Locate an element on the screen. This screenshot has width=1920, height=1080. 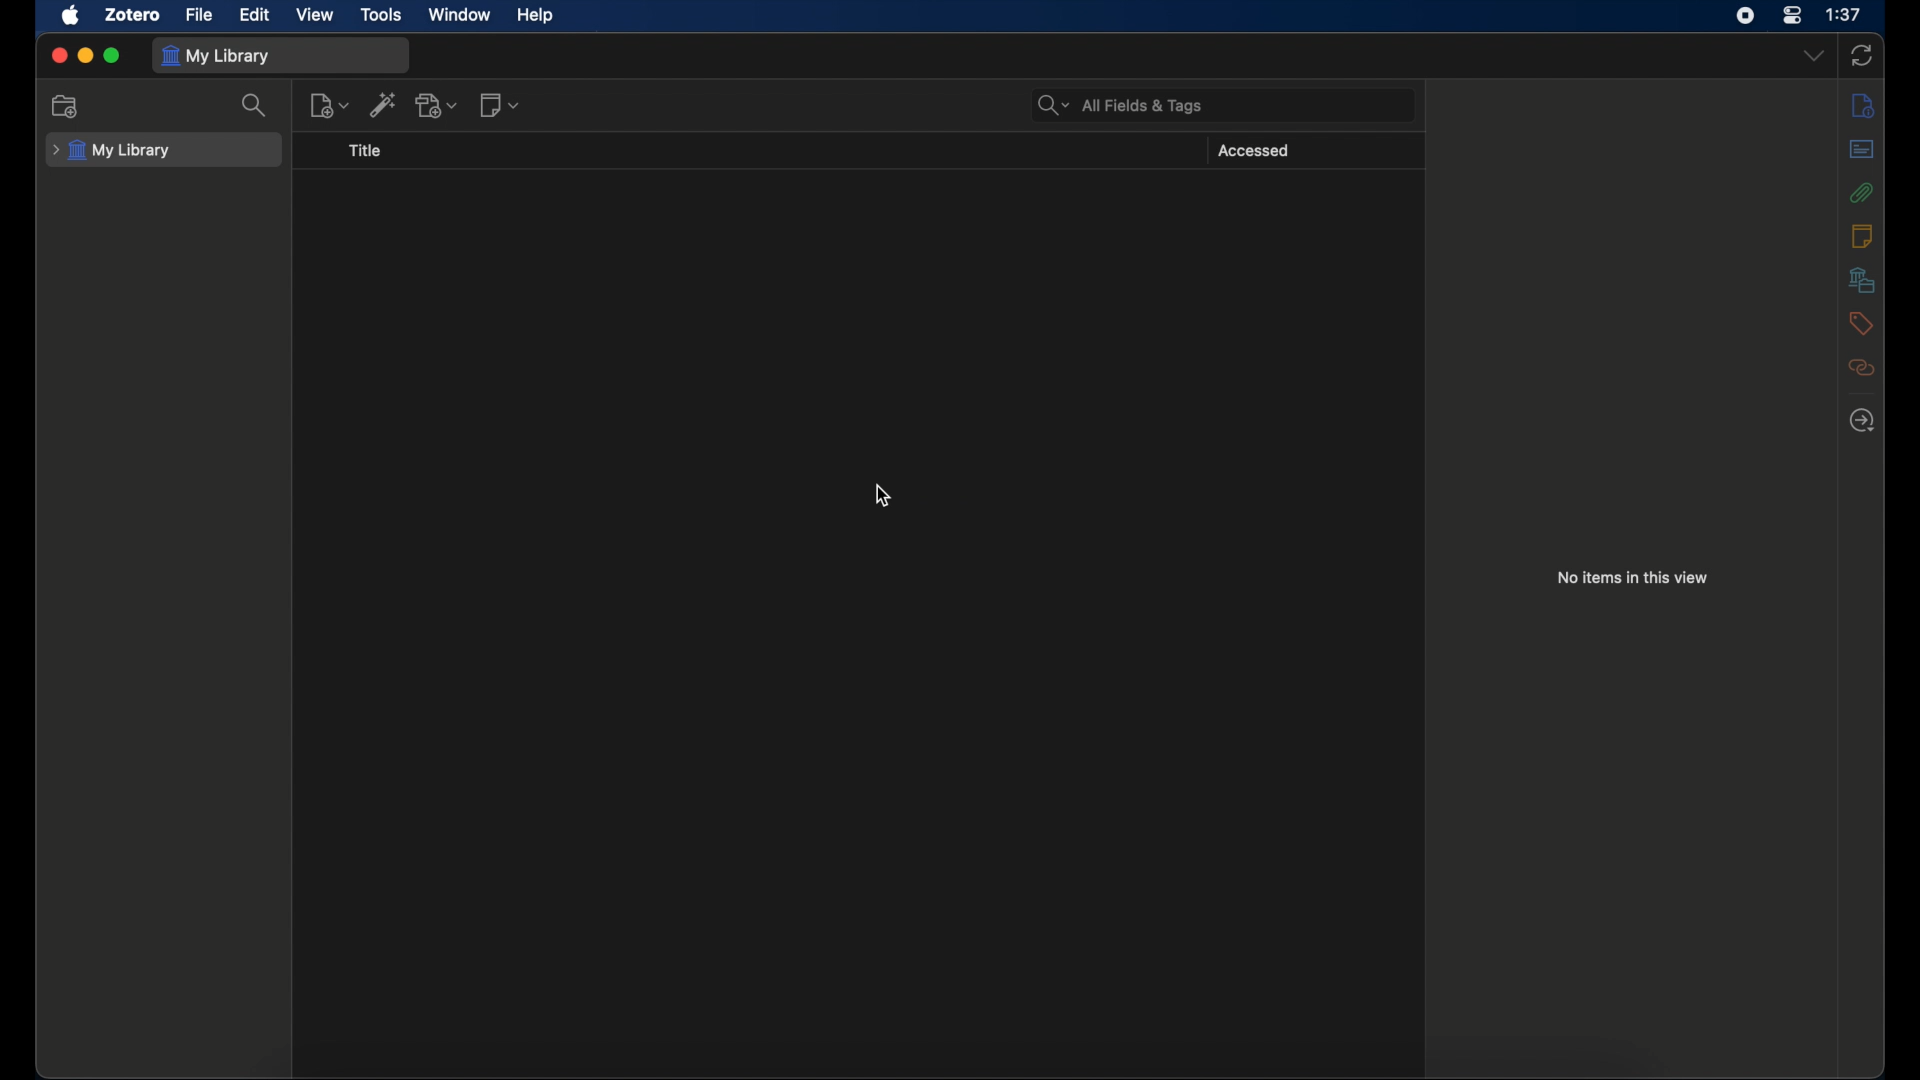
title is located at coordinates (372, 156).